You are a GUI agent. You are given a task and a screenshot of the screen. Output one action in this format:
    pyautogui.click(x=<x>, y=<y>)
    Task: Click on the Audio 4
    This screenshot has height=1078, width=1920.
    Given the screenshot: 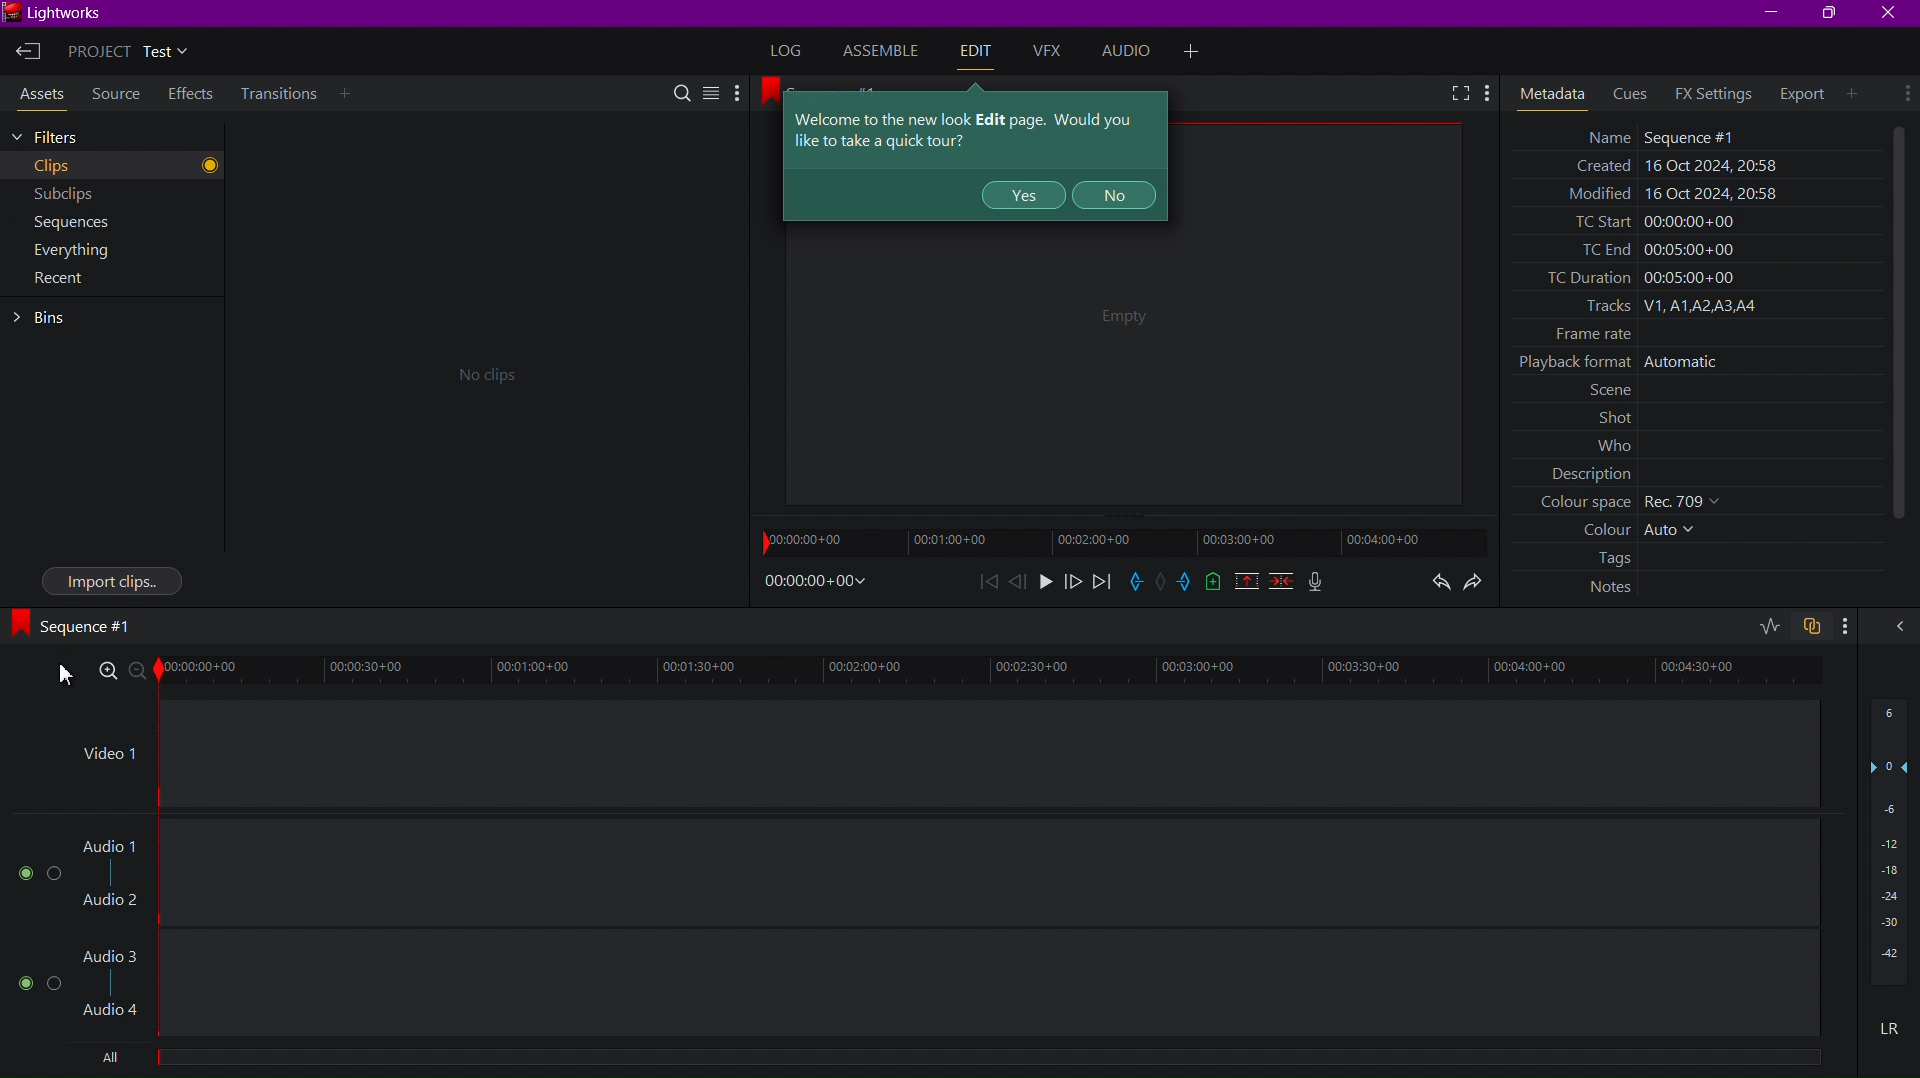 What is the action you would take?
    pyautogui.click(x=115, y=1010)
    